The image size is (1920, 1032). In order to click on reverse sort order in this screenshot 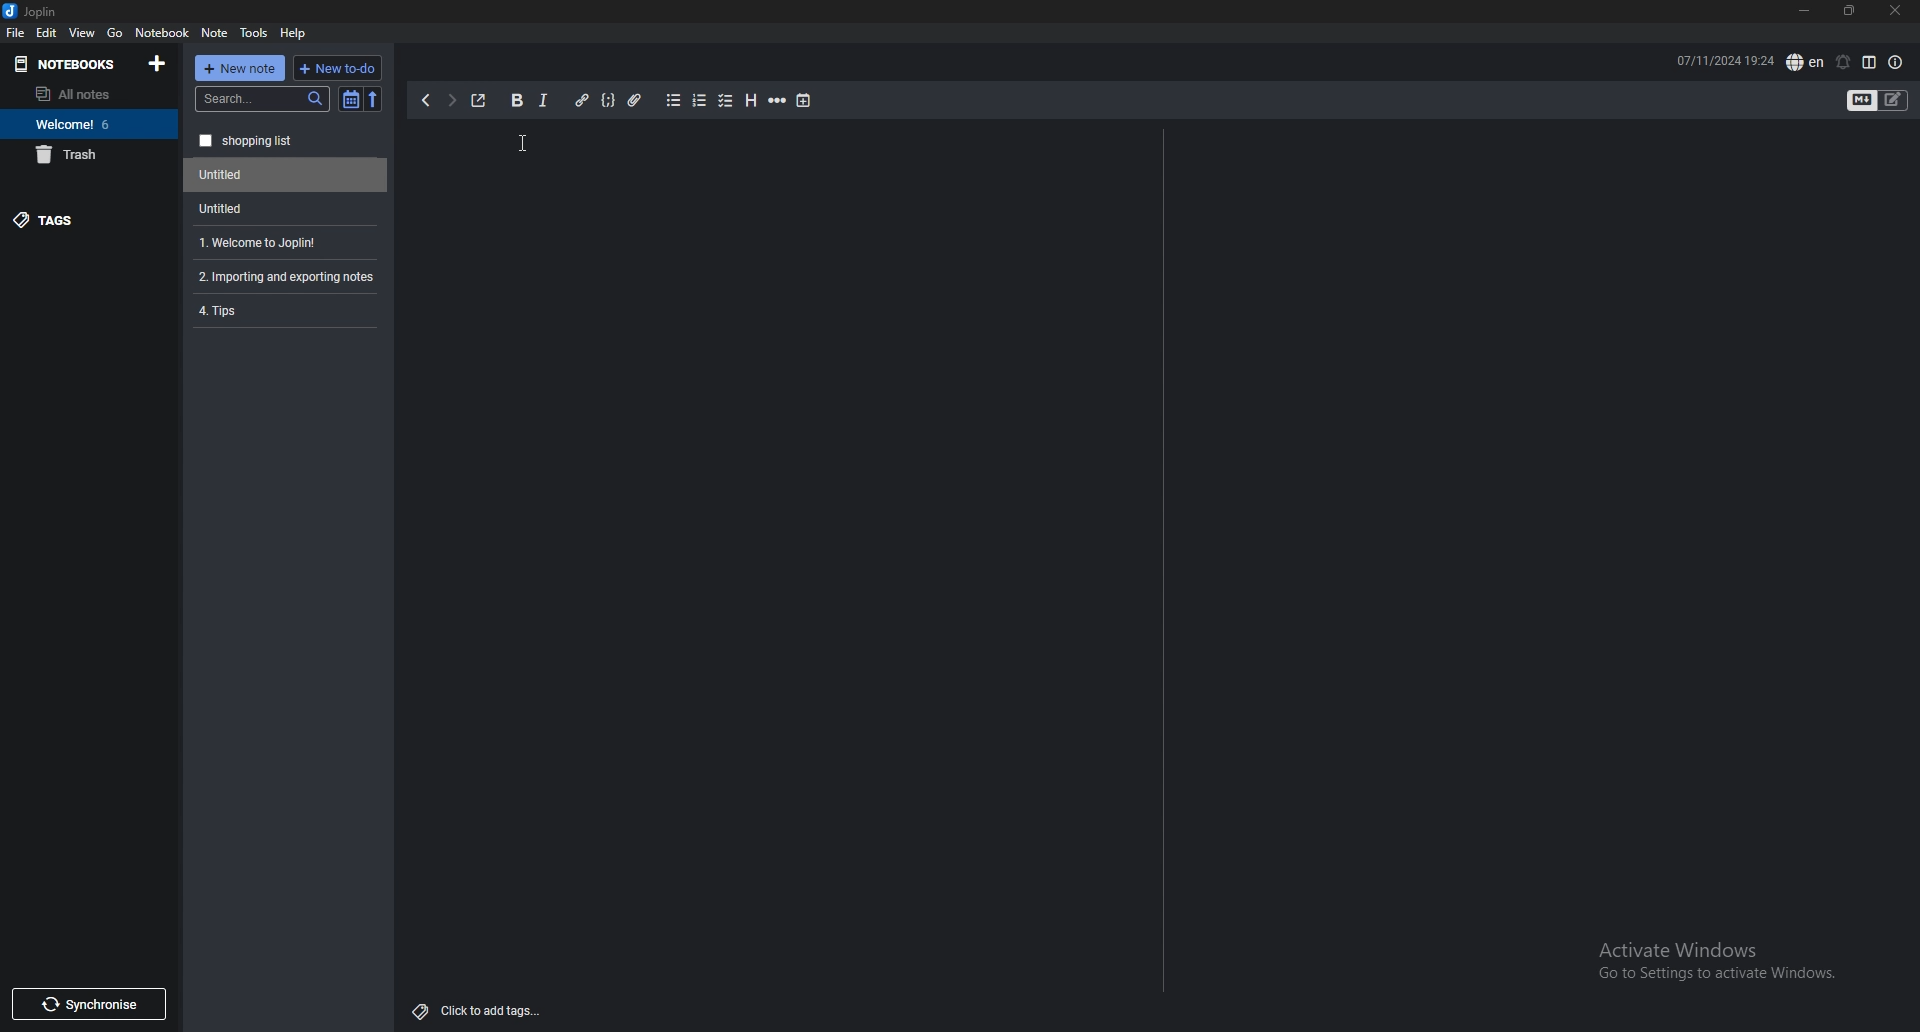, I will do `click(373, 100)`.